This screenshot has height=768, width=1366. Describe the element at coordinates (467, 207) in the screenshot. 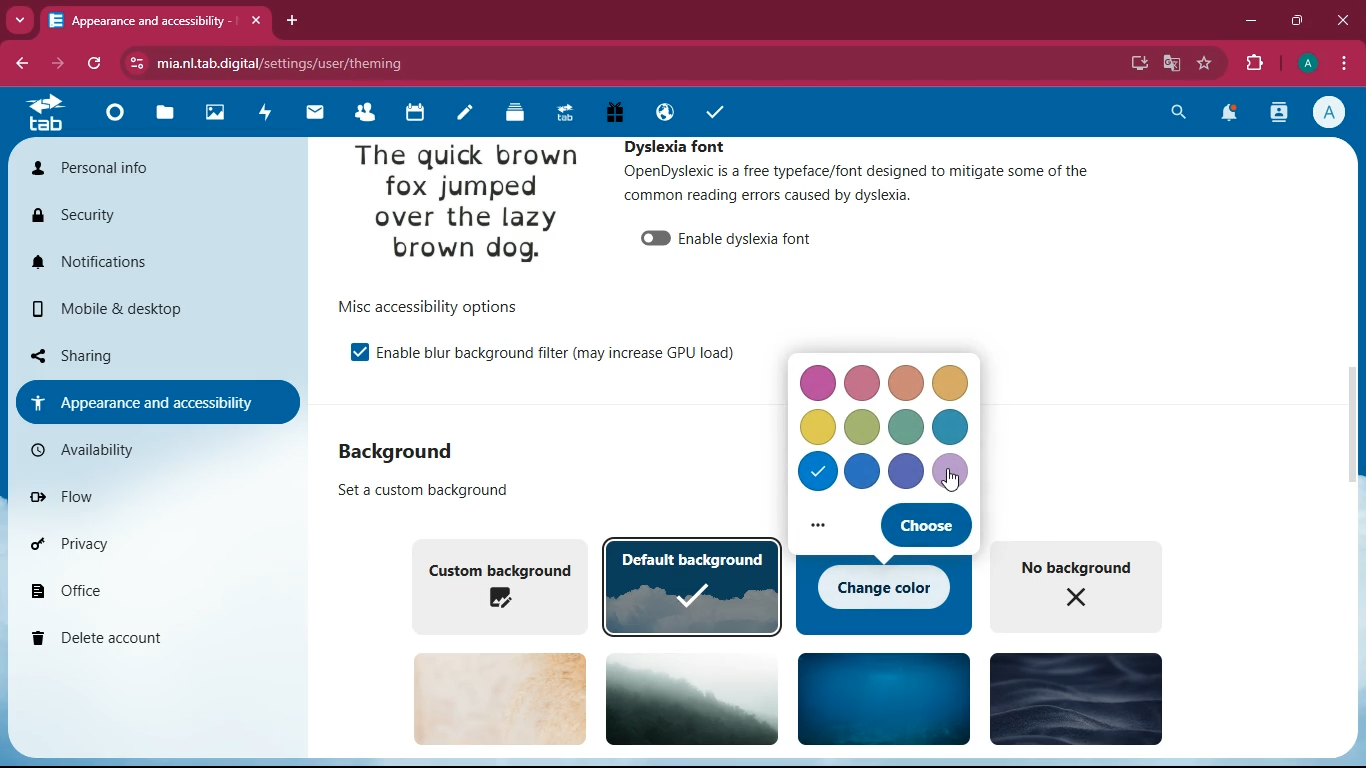

I see `the quick brown fox jumped over the lazy brown dog.` at that location.